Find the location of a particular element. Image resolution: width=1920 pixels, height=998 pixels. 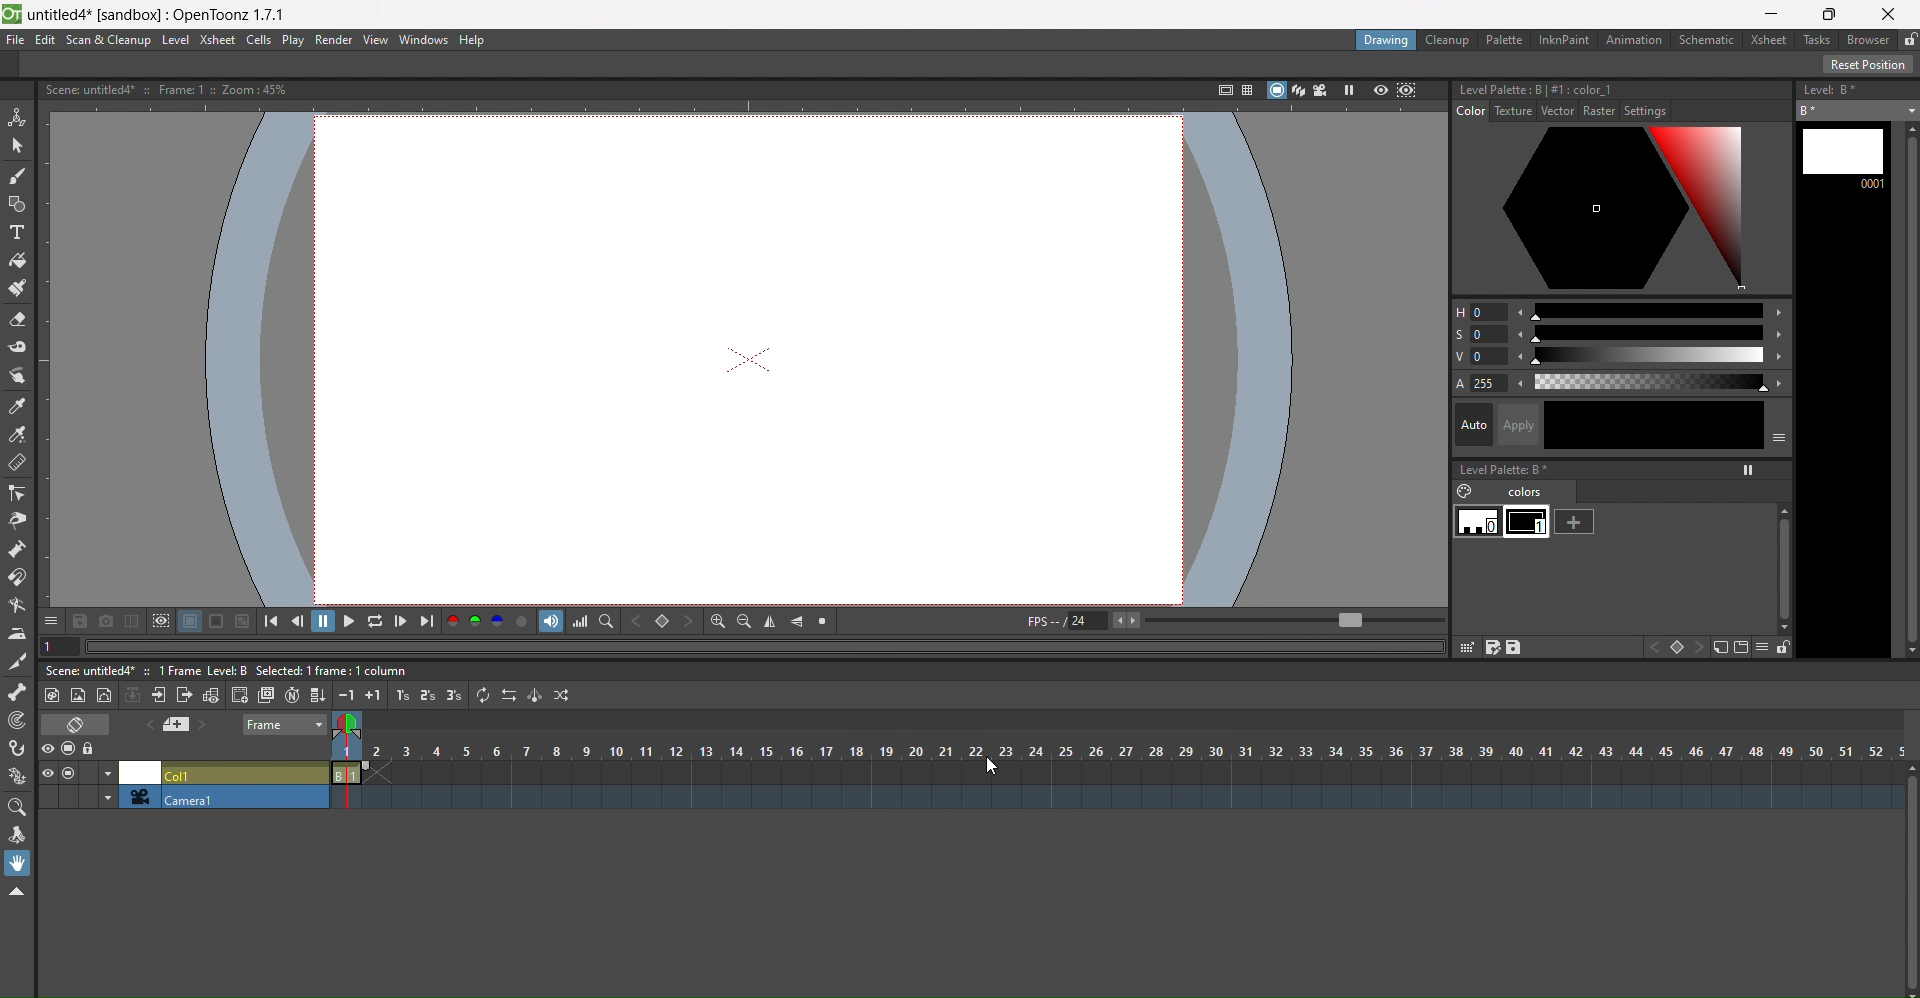

render is located at coordinates (336, 40).